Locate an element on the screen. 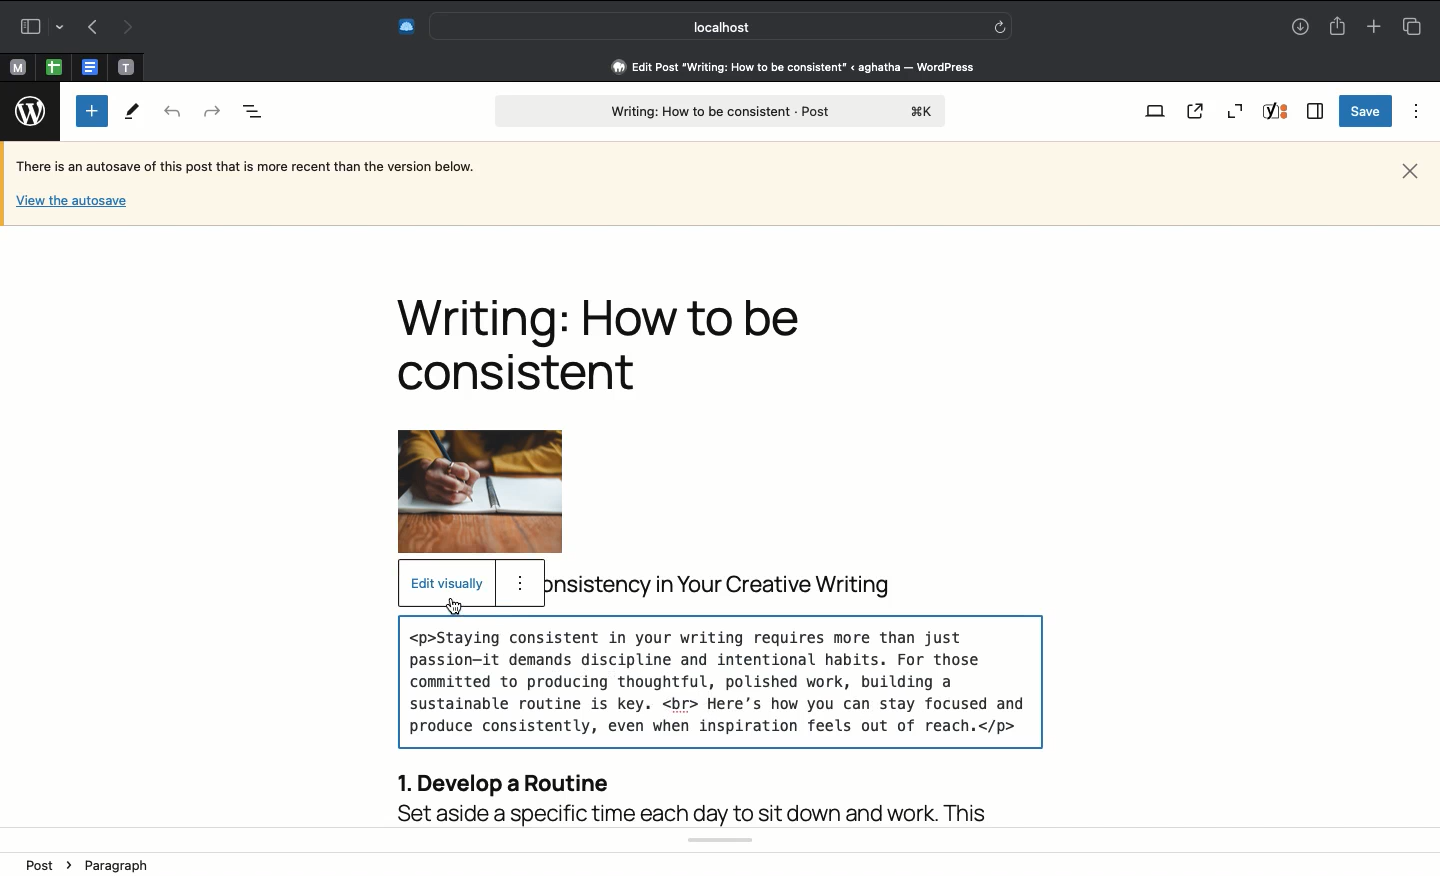  option is located at coordinates (518, 584).